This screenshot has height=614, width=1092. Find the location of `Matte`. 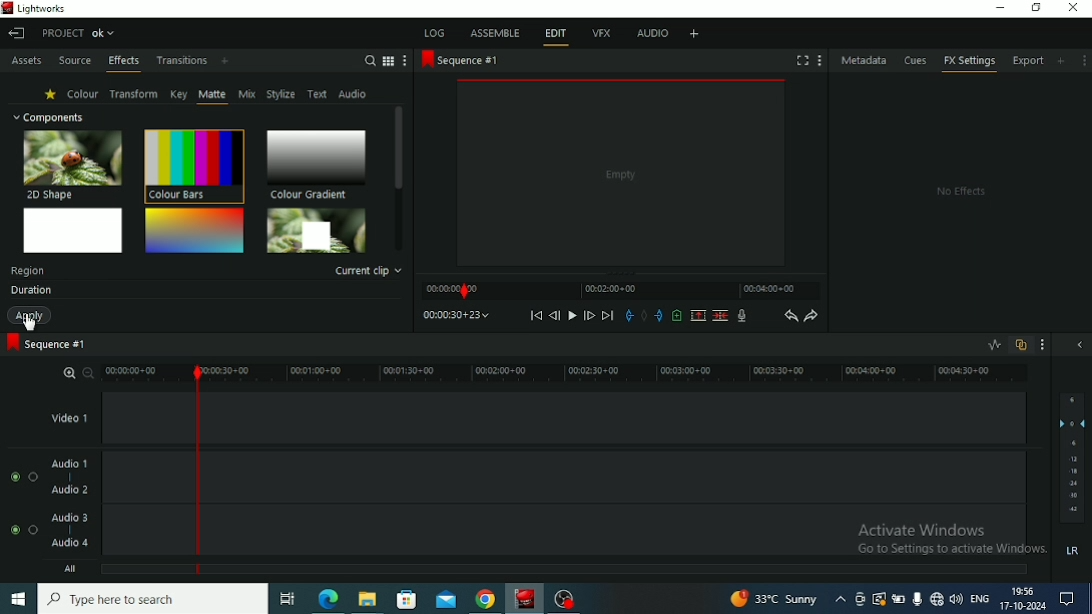

Matte is located at coordinates (212, 95).